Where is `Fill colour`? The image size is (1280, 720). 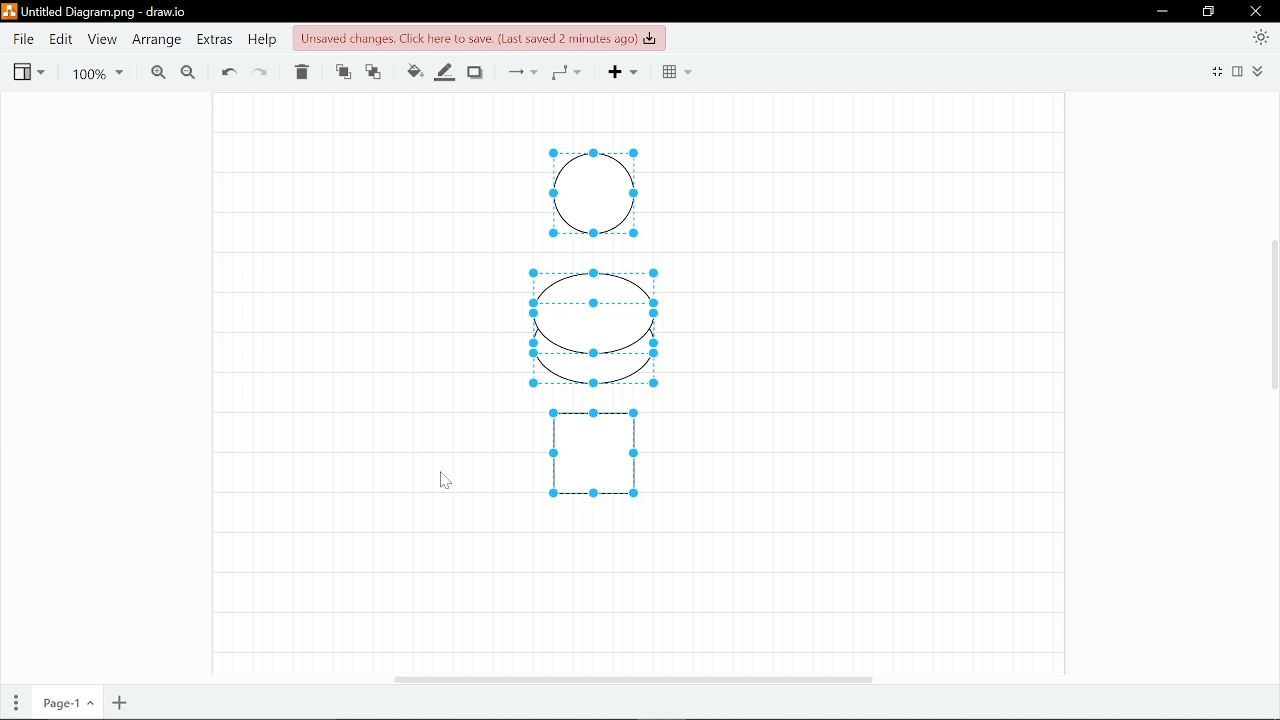 Fill colour is located at coordinates (414, 72).